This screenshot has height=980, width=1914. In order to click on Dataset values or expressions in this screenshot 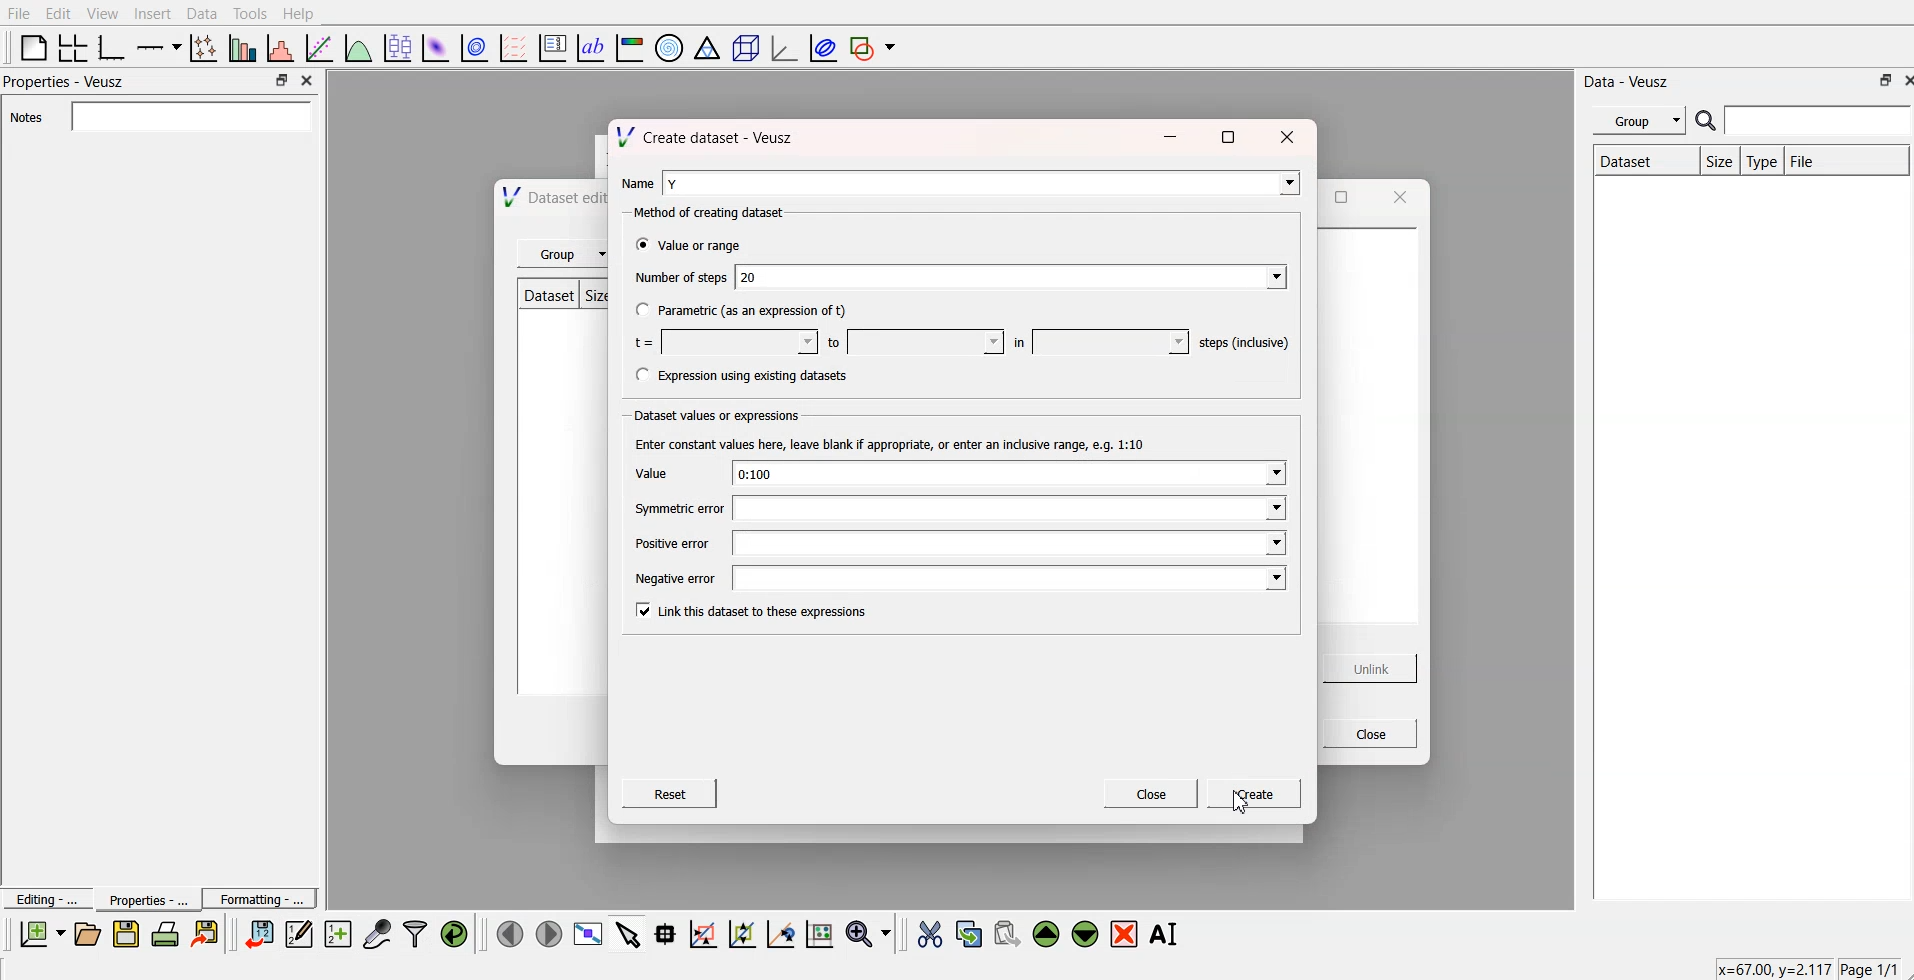, I will do `click(714, 414)`.